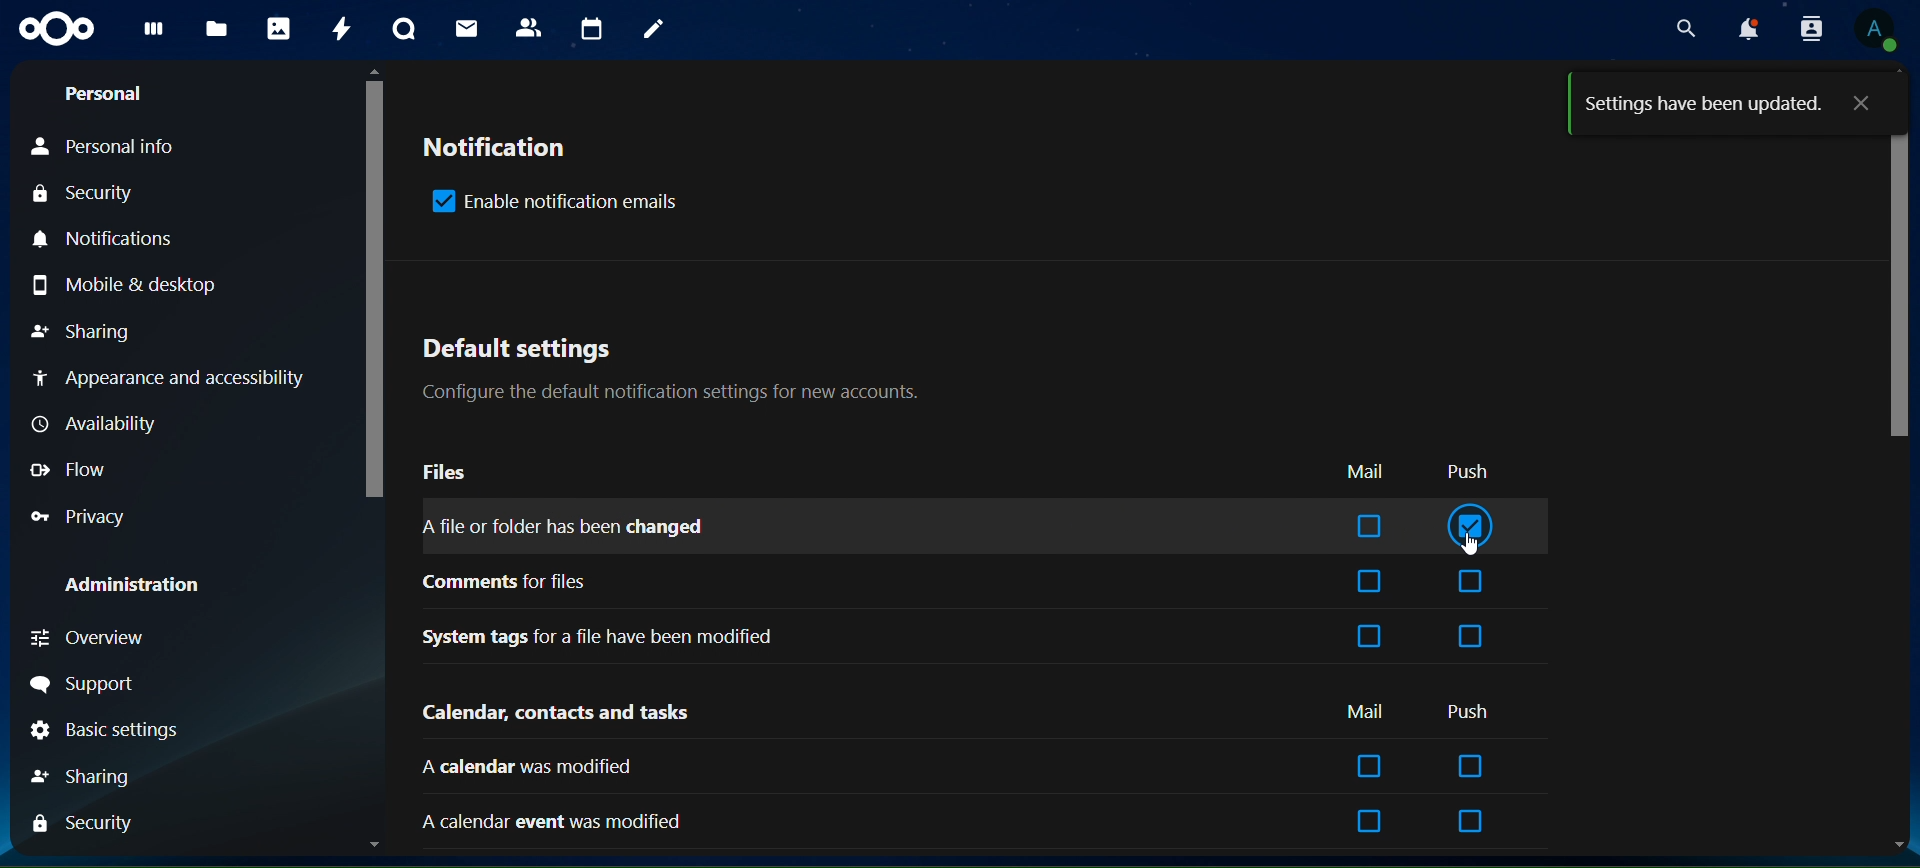 The height and width of the screenshot is (868, 1920). Describe the element at coordinates (56, 29) in the screenshot. I see `icon` at that location.